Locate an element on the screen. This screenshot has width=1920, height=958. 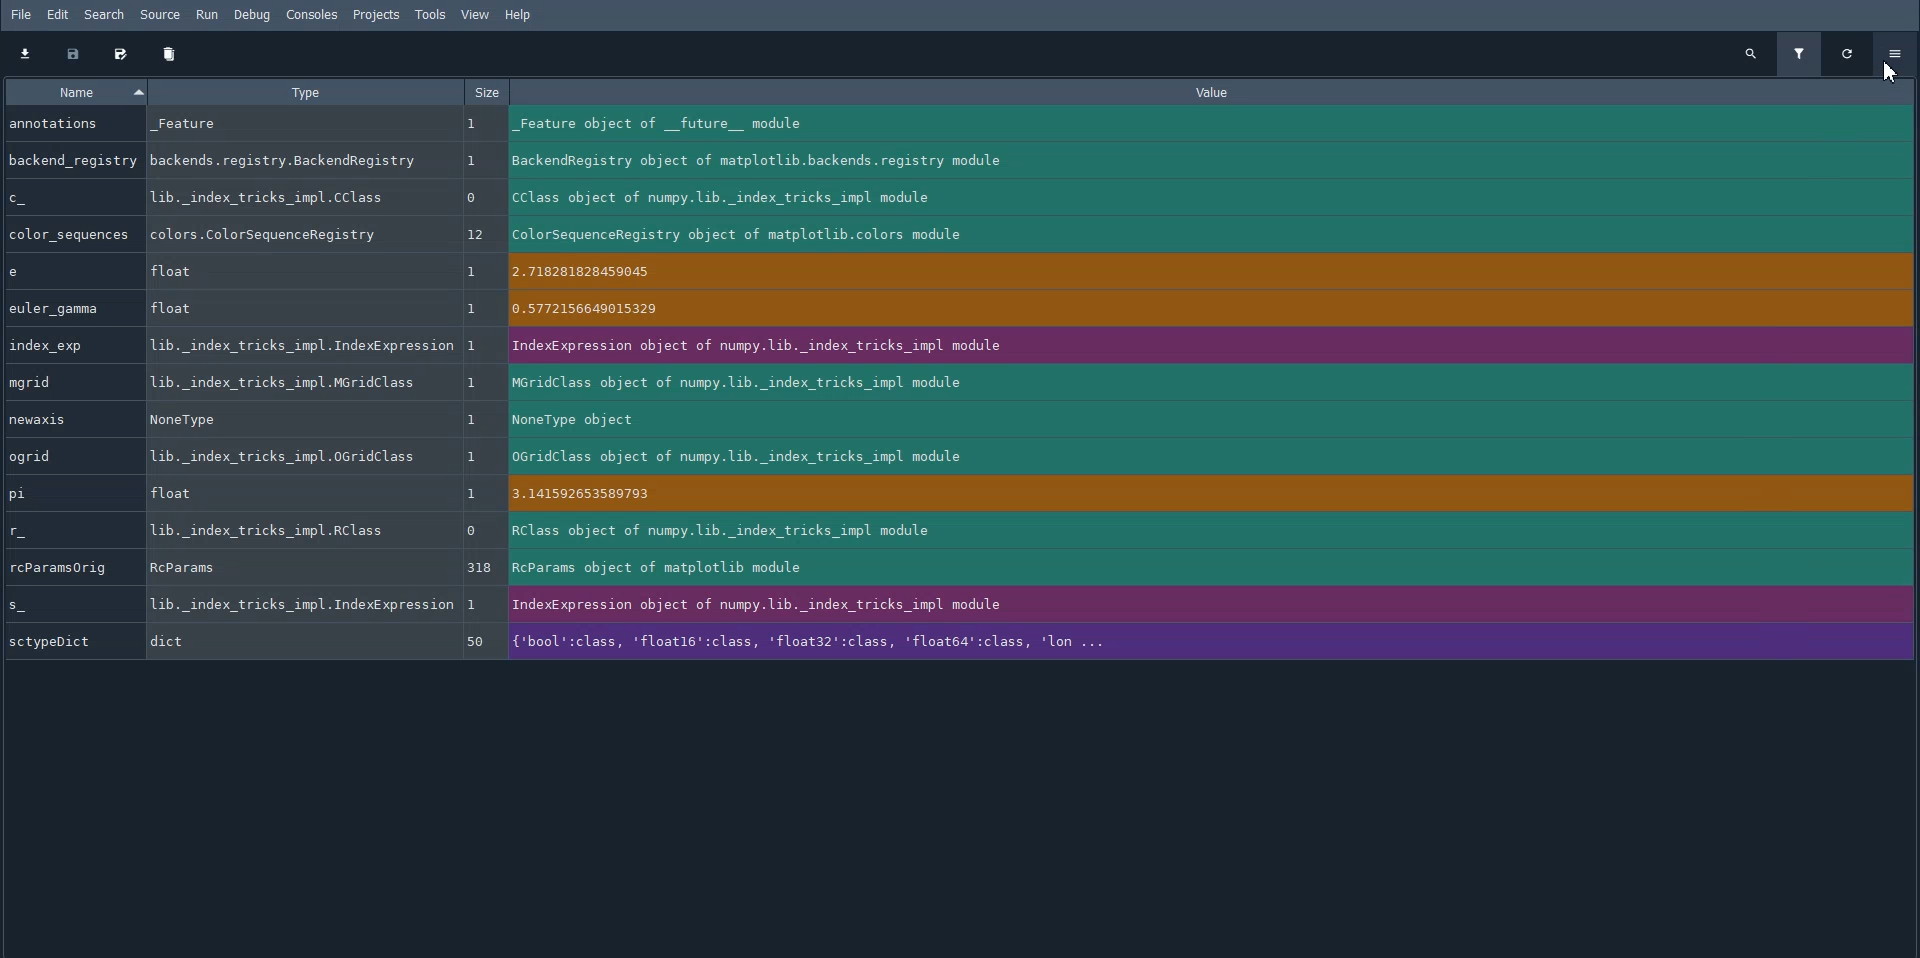
type value is located at coordinates (287, 129).